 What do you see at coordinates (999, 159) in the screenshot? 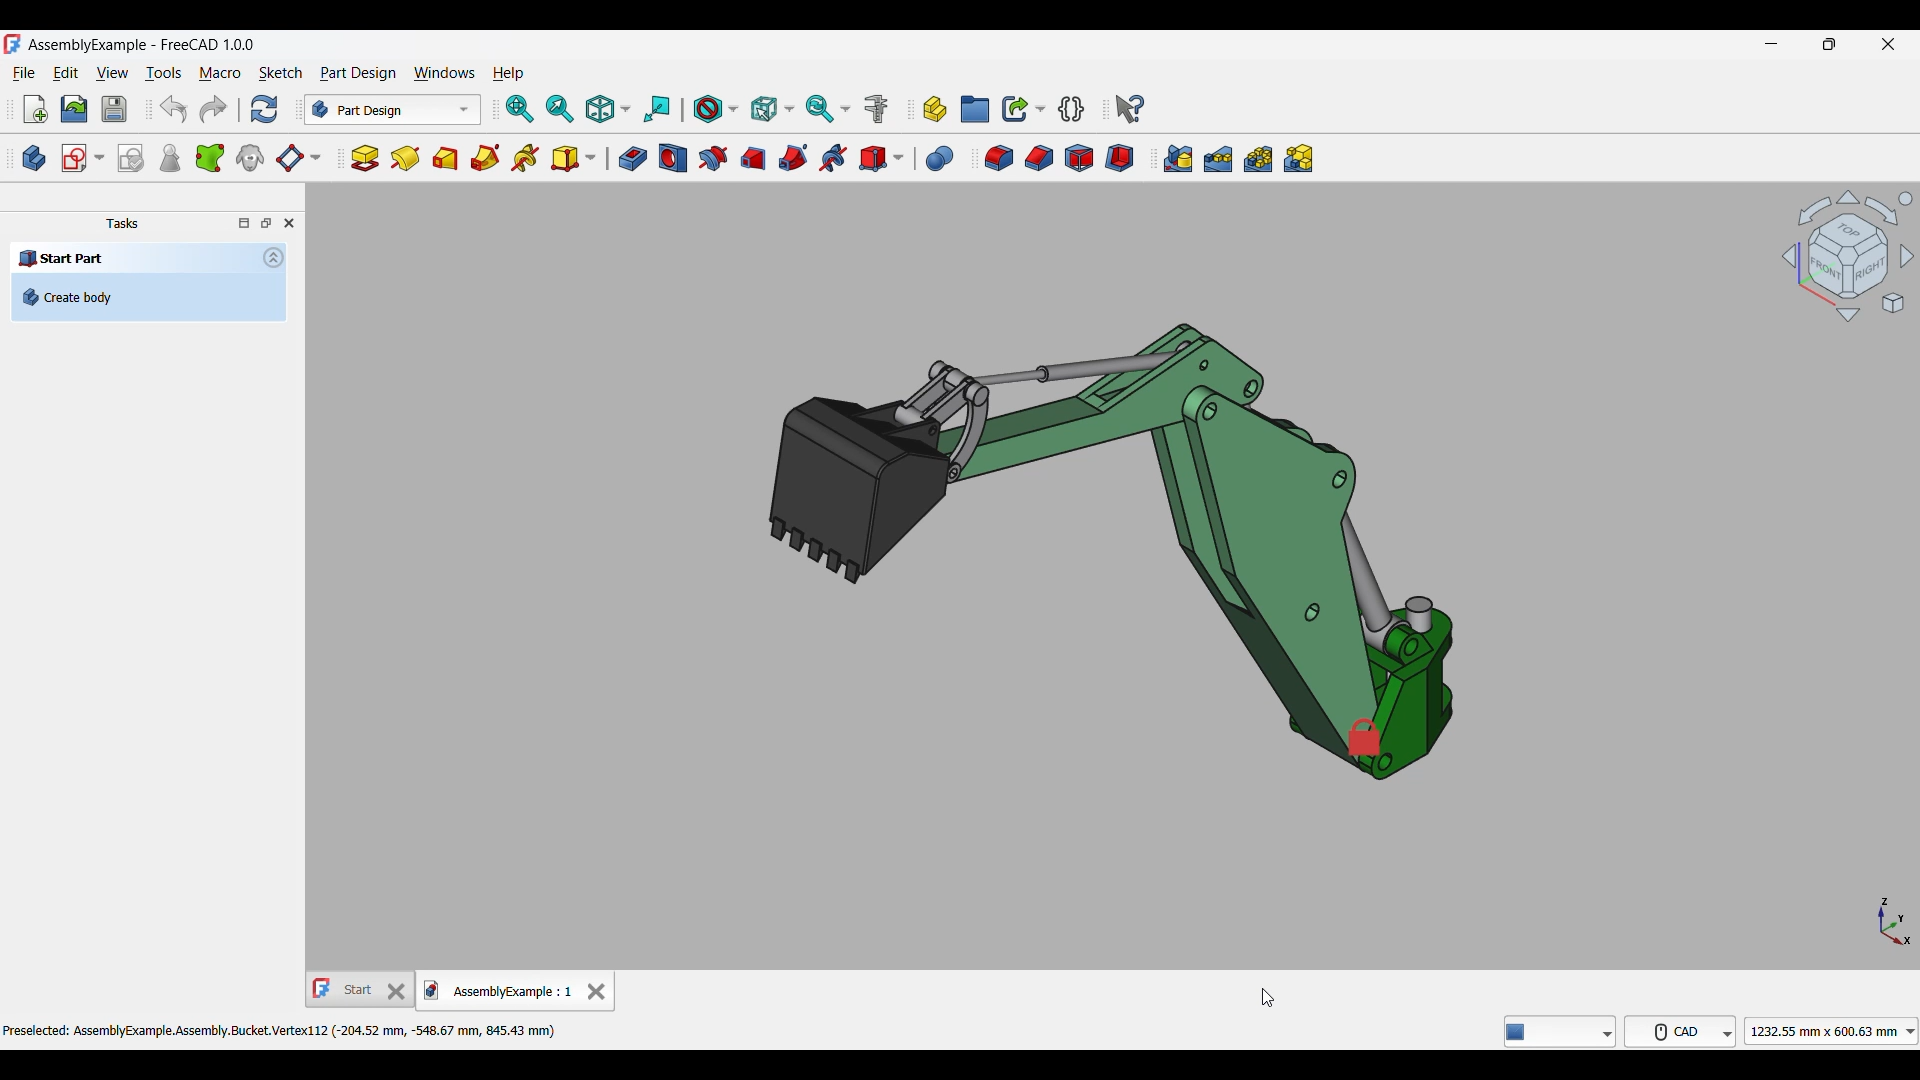
I see `Fillet` at bounding box center [999, 159].